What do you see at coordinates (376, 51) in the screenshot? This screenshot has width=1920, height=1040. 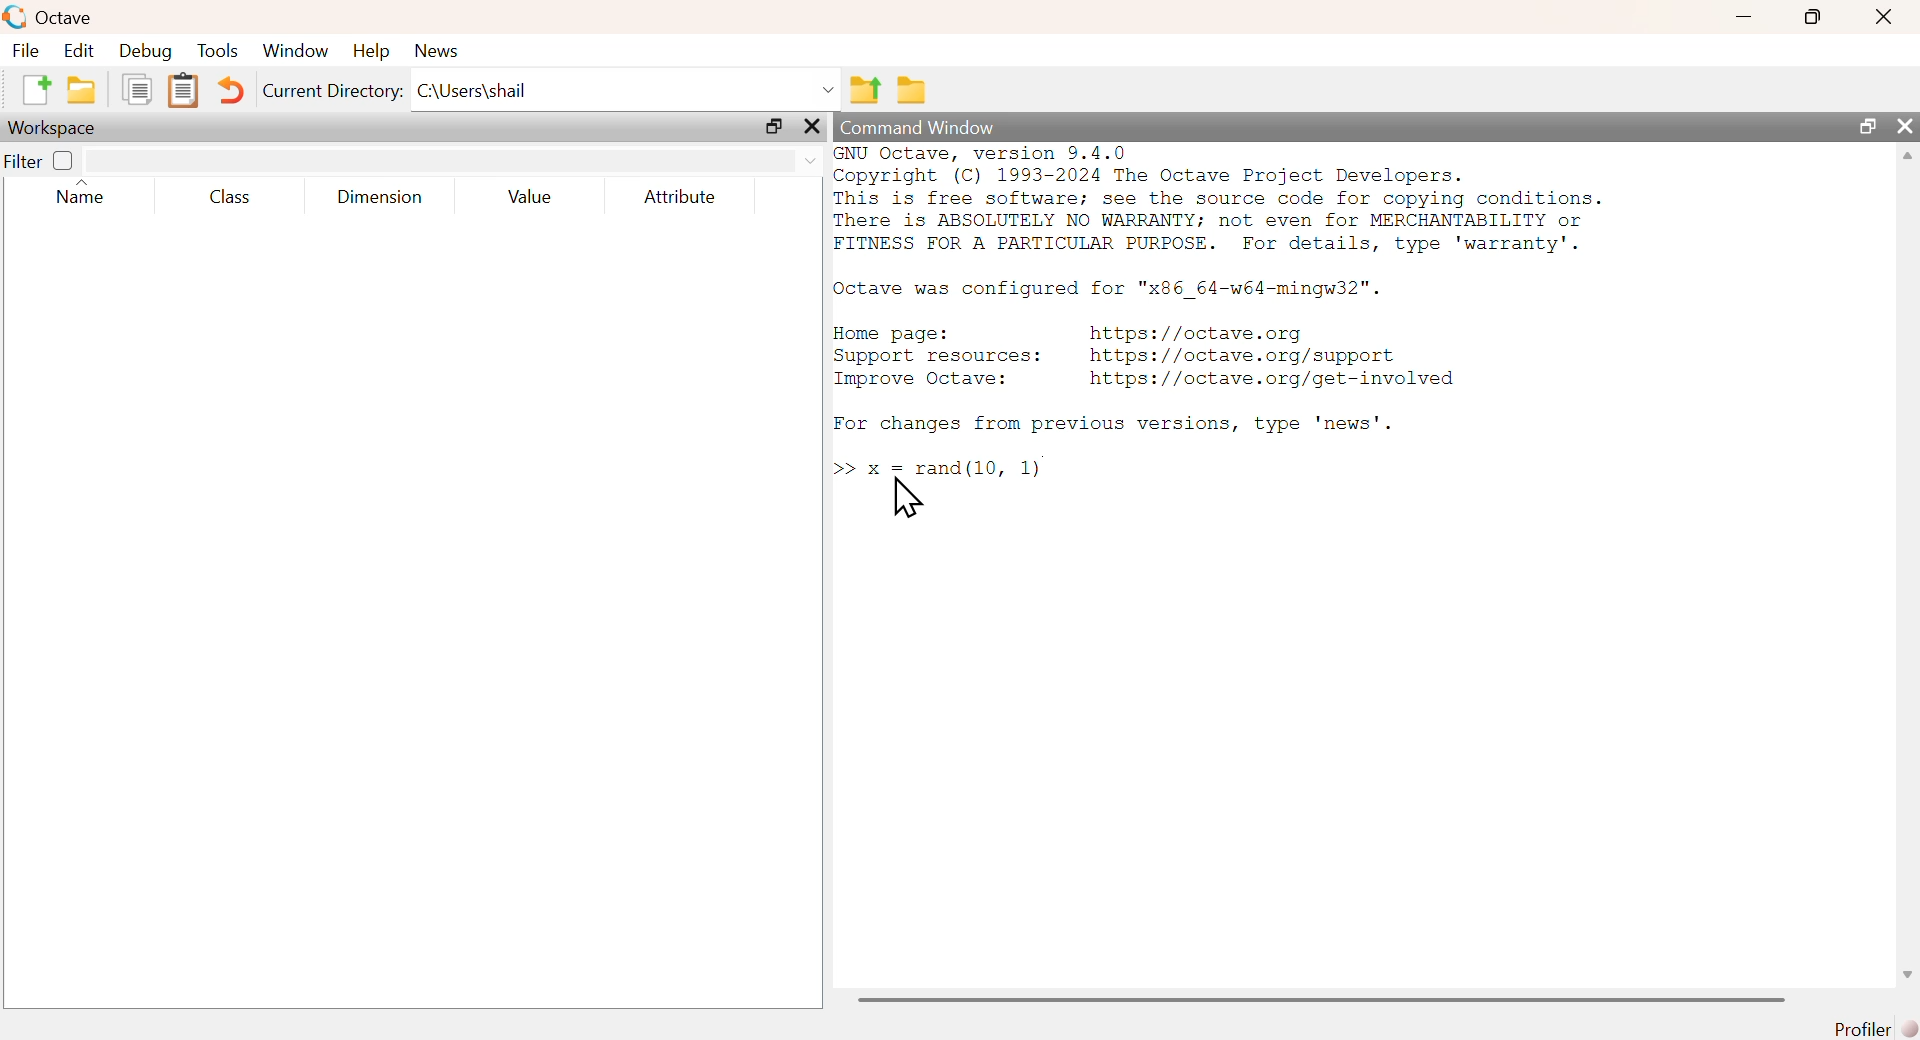 I see `help` at bounding box center [376, 51].